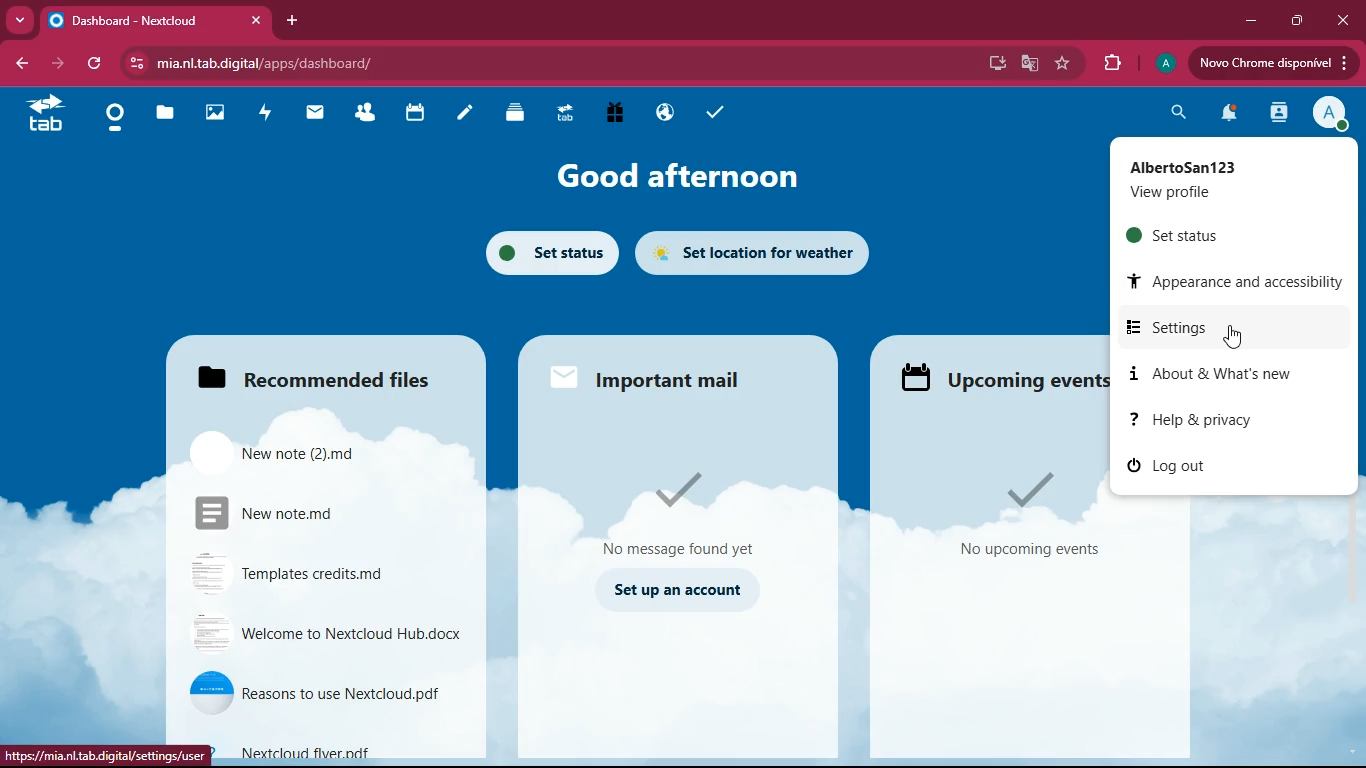 This screenshot has height=768, width=1366. What do you see at coordinates (1342, 20) in the screenshot?
I see `close` at bounding box center [1342, 20].